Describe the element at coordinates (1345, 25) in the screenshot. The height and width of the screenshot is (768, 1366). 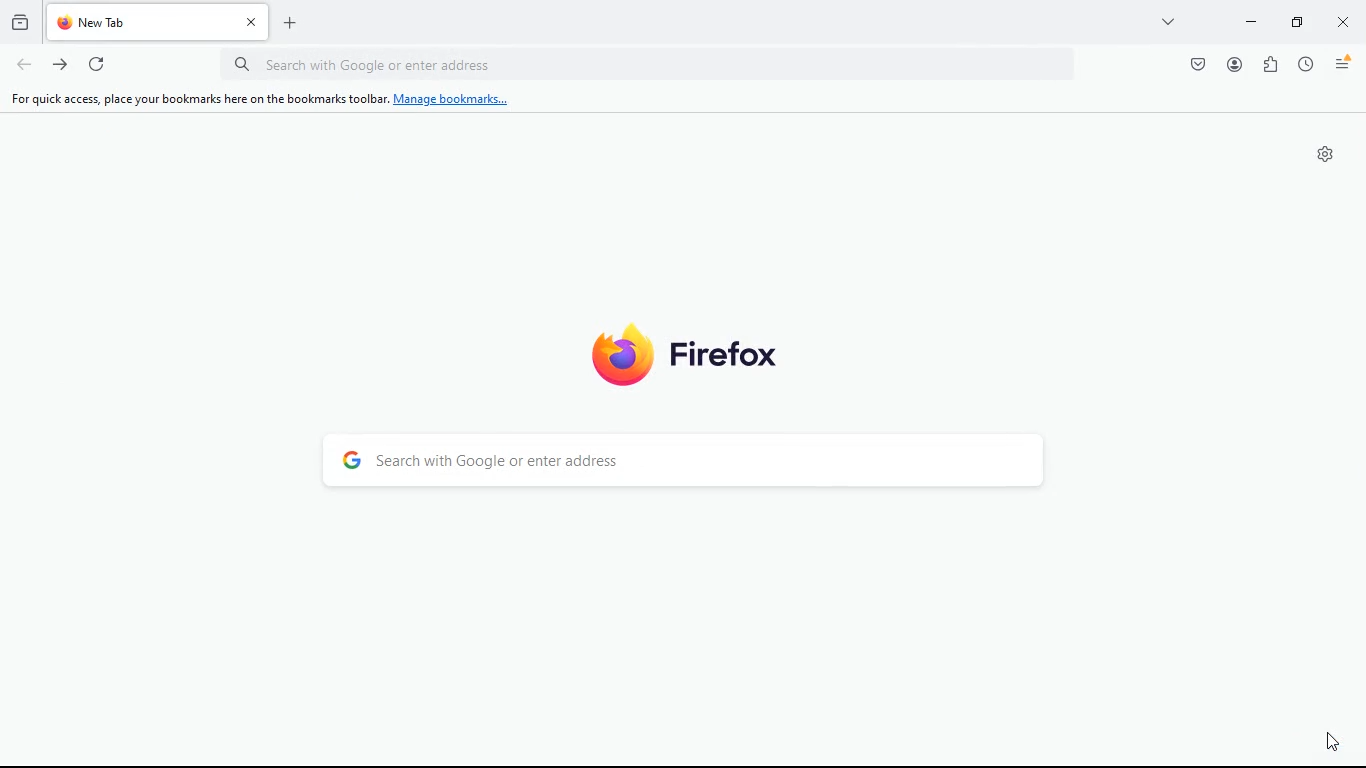
I see `close` at that location.